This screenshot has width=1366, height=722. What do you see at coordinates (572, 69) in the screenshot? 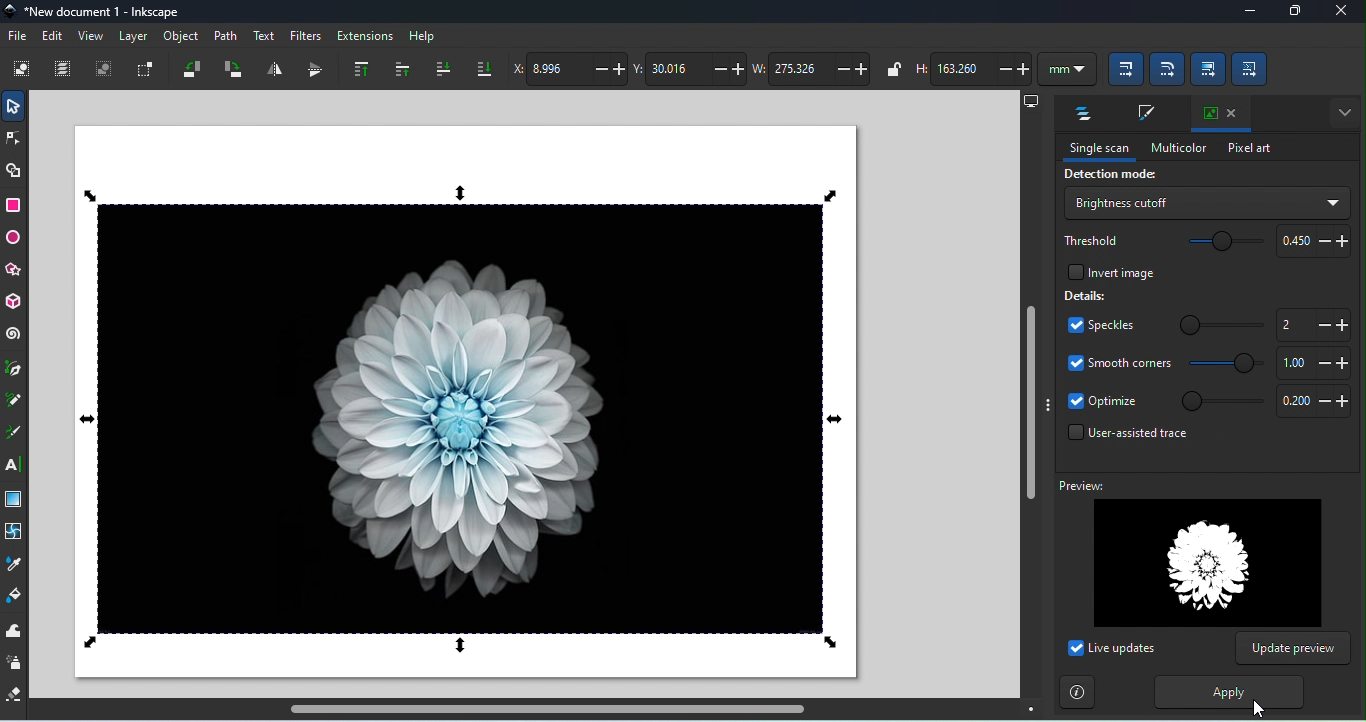
I see `Horizontal coordinate of the selection` at bounding box center [572, 69].